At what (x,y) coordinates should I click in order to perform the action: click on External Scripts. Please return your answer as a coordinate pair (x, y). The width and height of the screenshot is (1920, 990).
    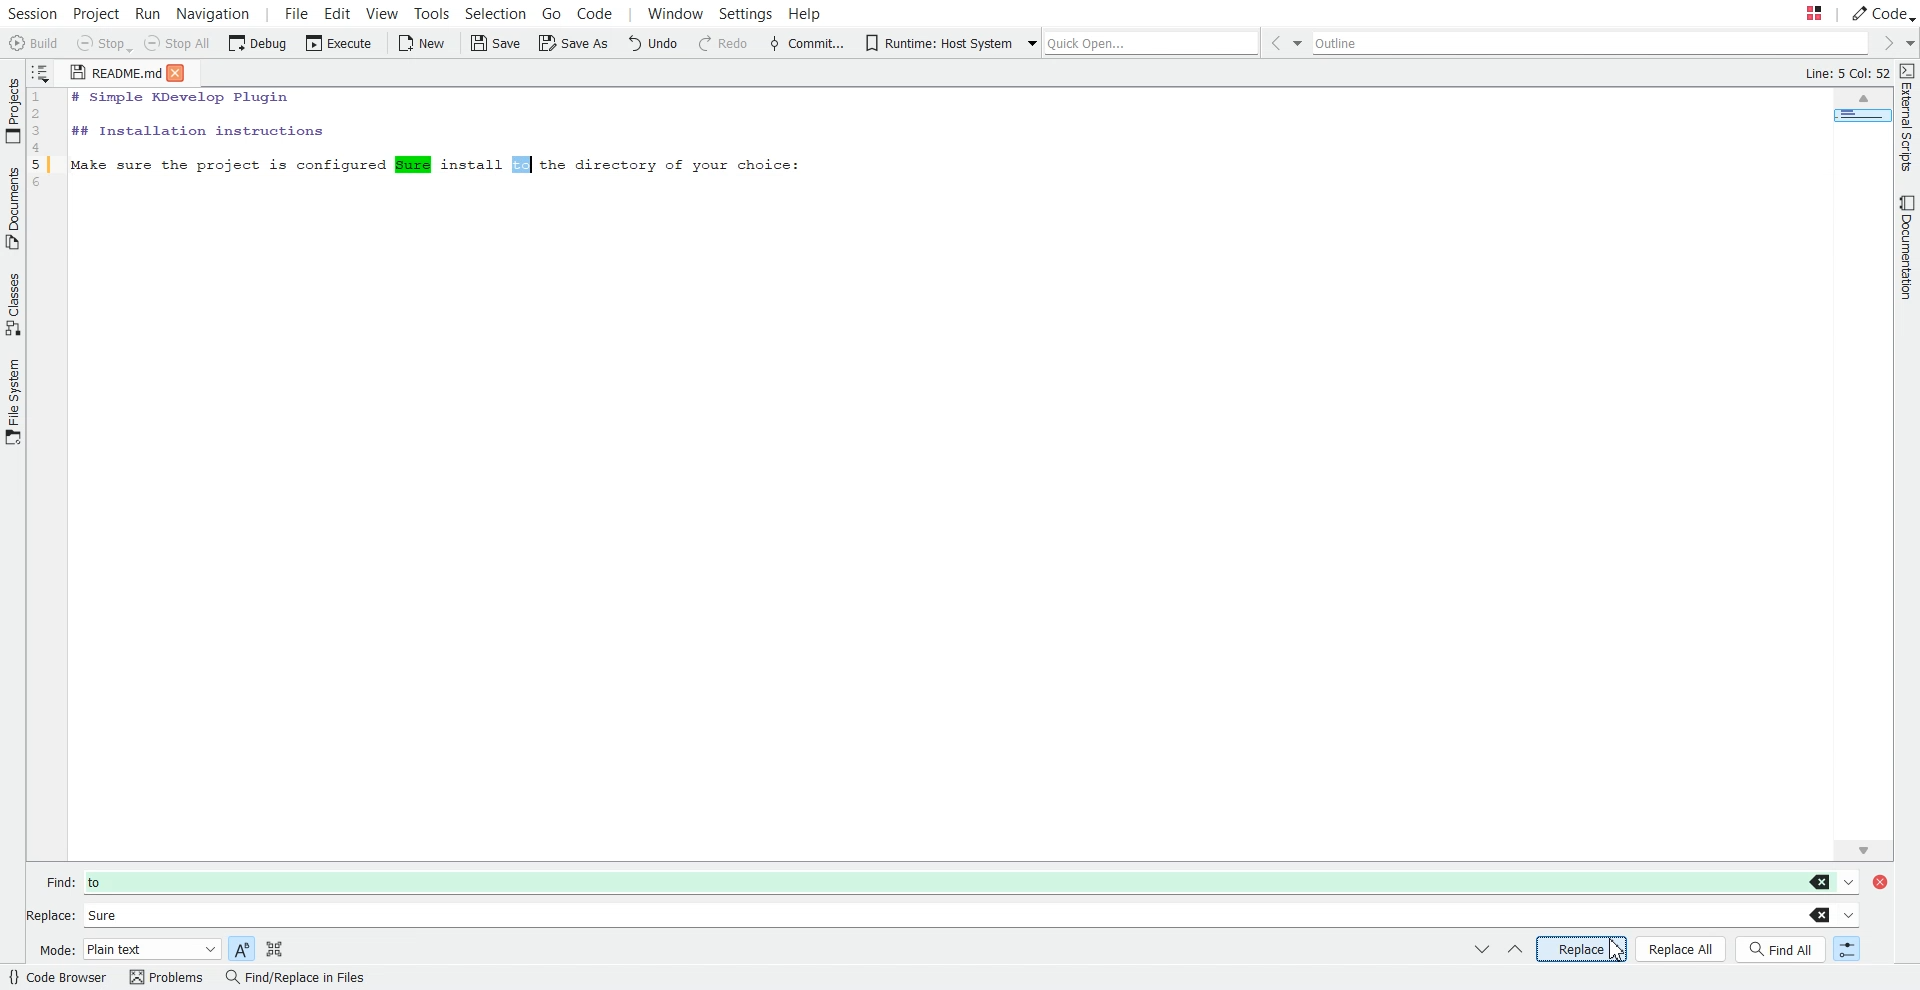
    Looking at the image, I should click on (1908, 118).